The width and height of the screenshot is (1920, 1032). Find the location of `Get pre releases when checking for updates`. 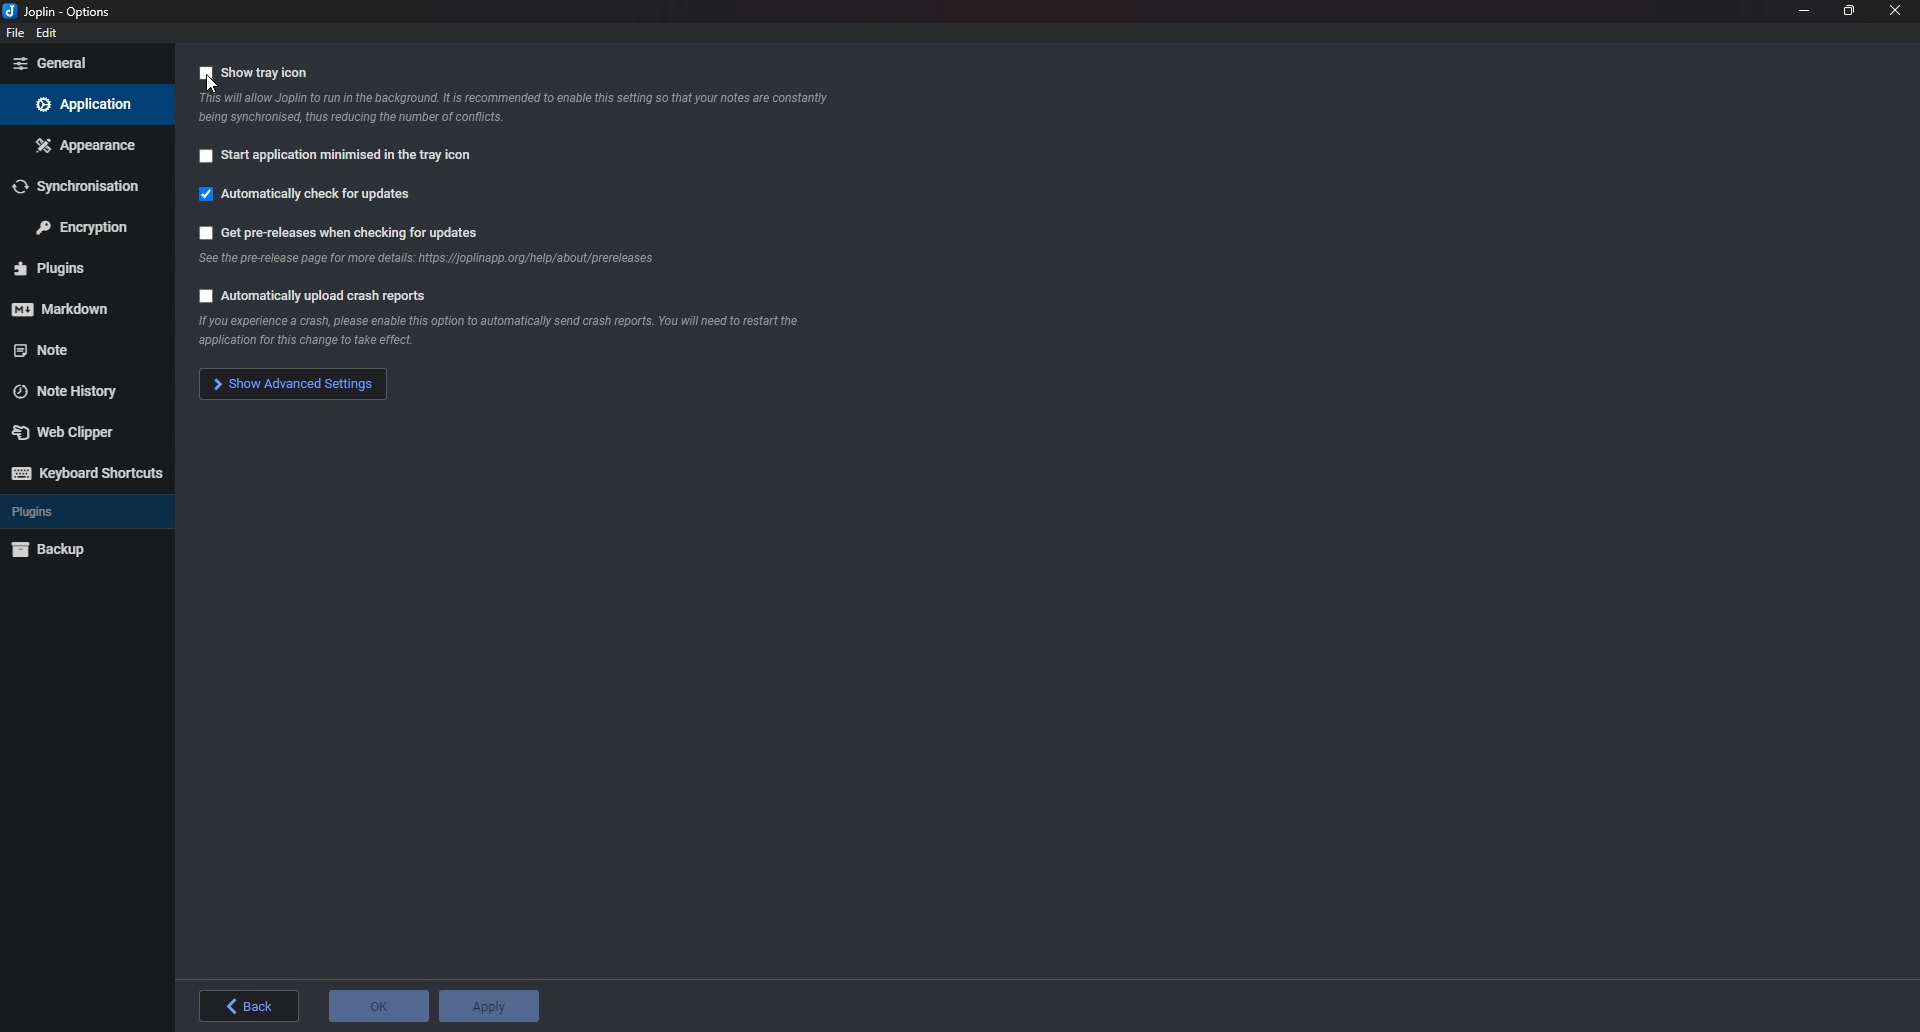

Get pre releases when checking for updates is located at coordinates (348, 233).